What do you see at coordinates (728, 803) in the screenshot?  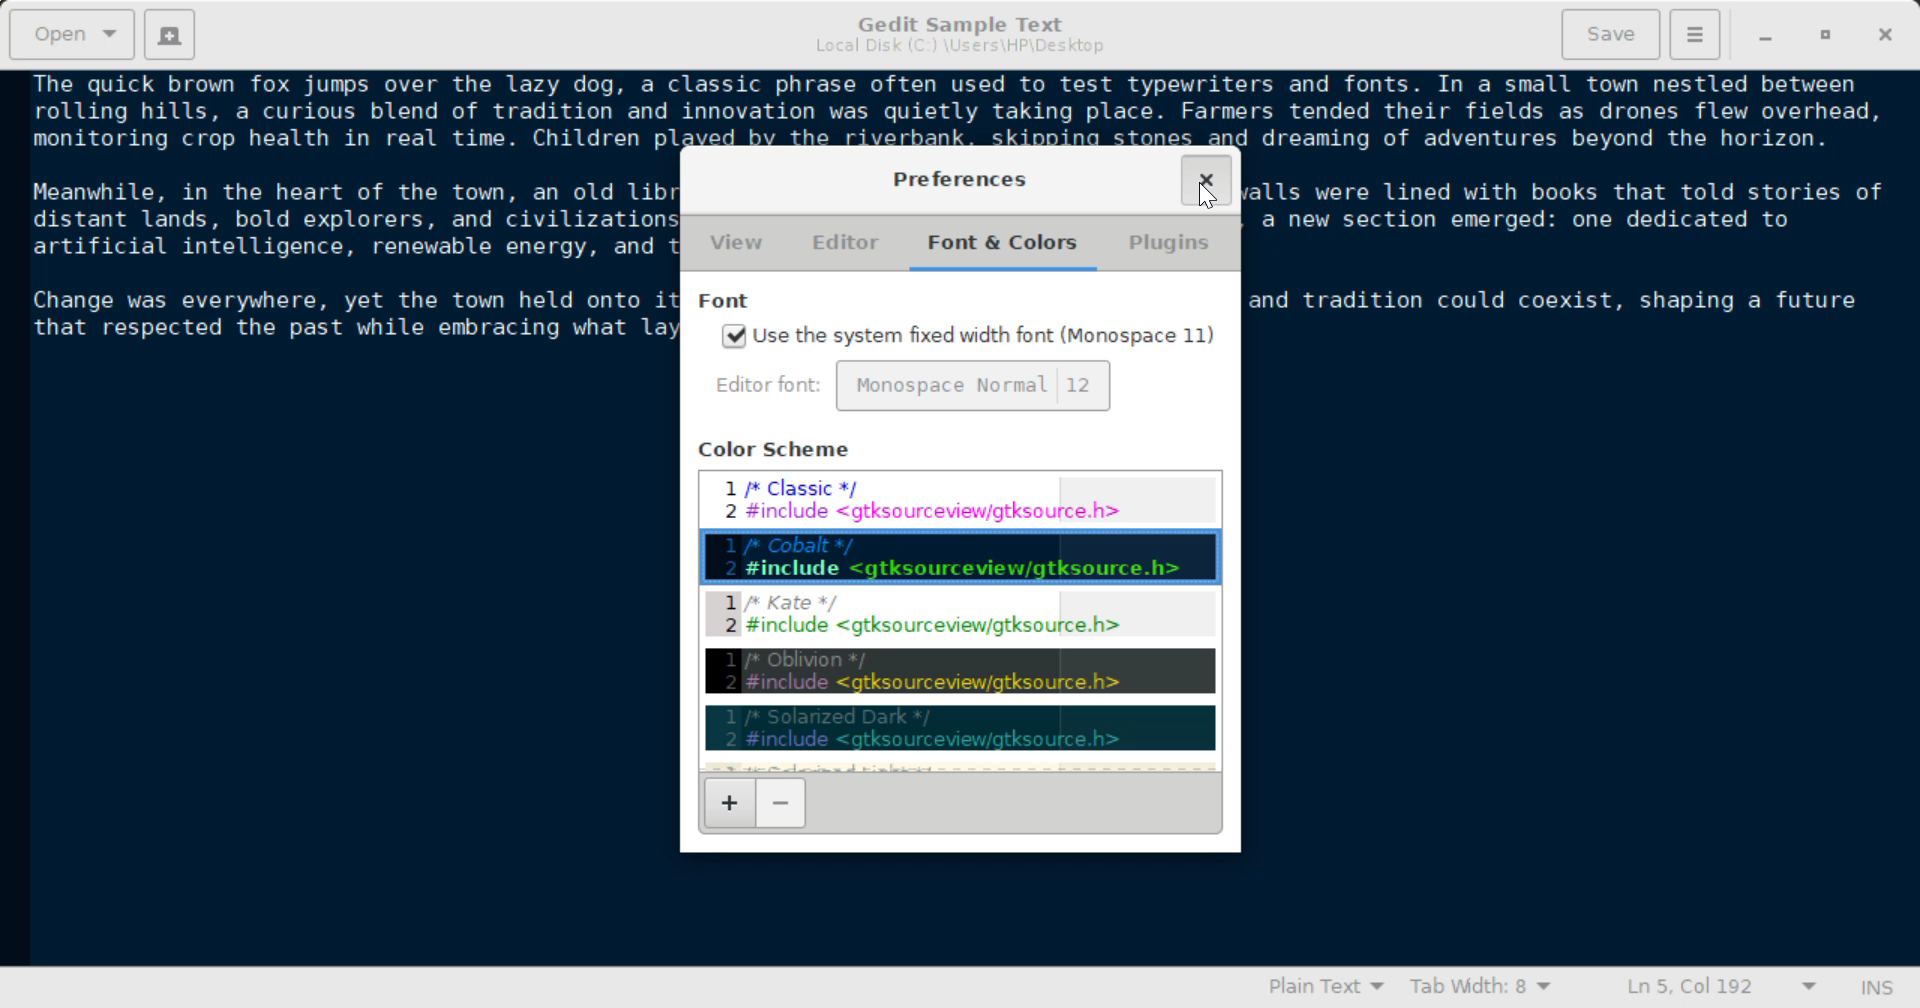 I see `Add Scheme` at bounding box center [728, 803].